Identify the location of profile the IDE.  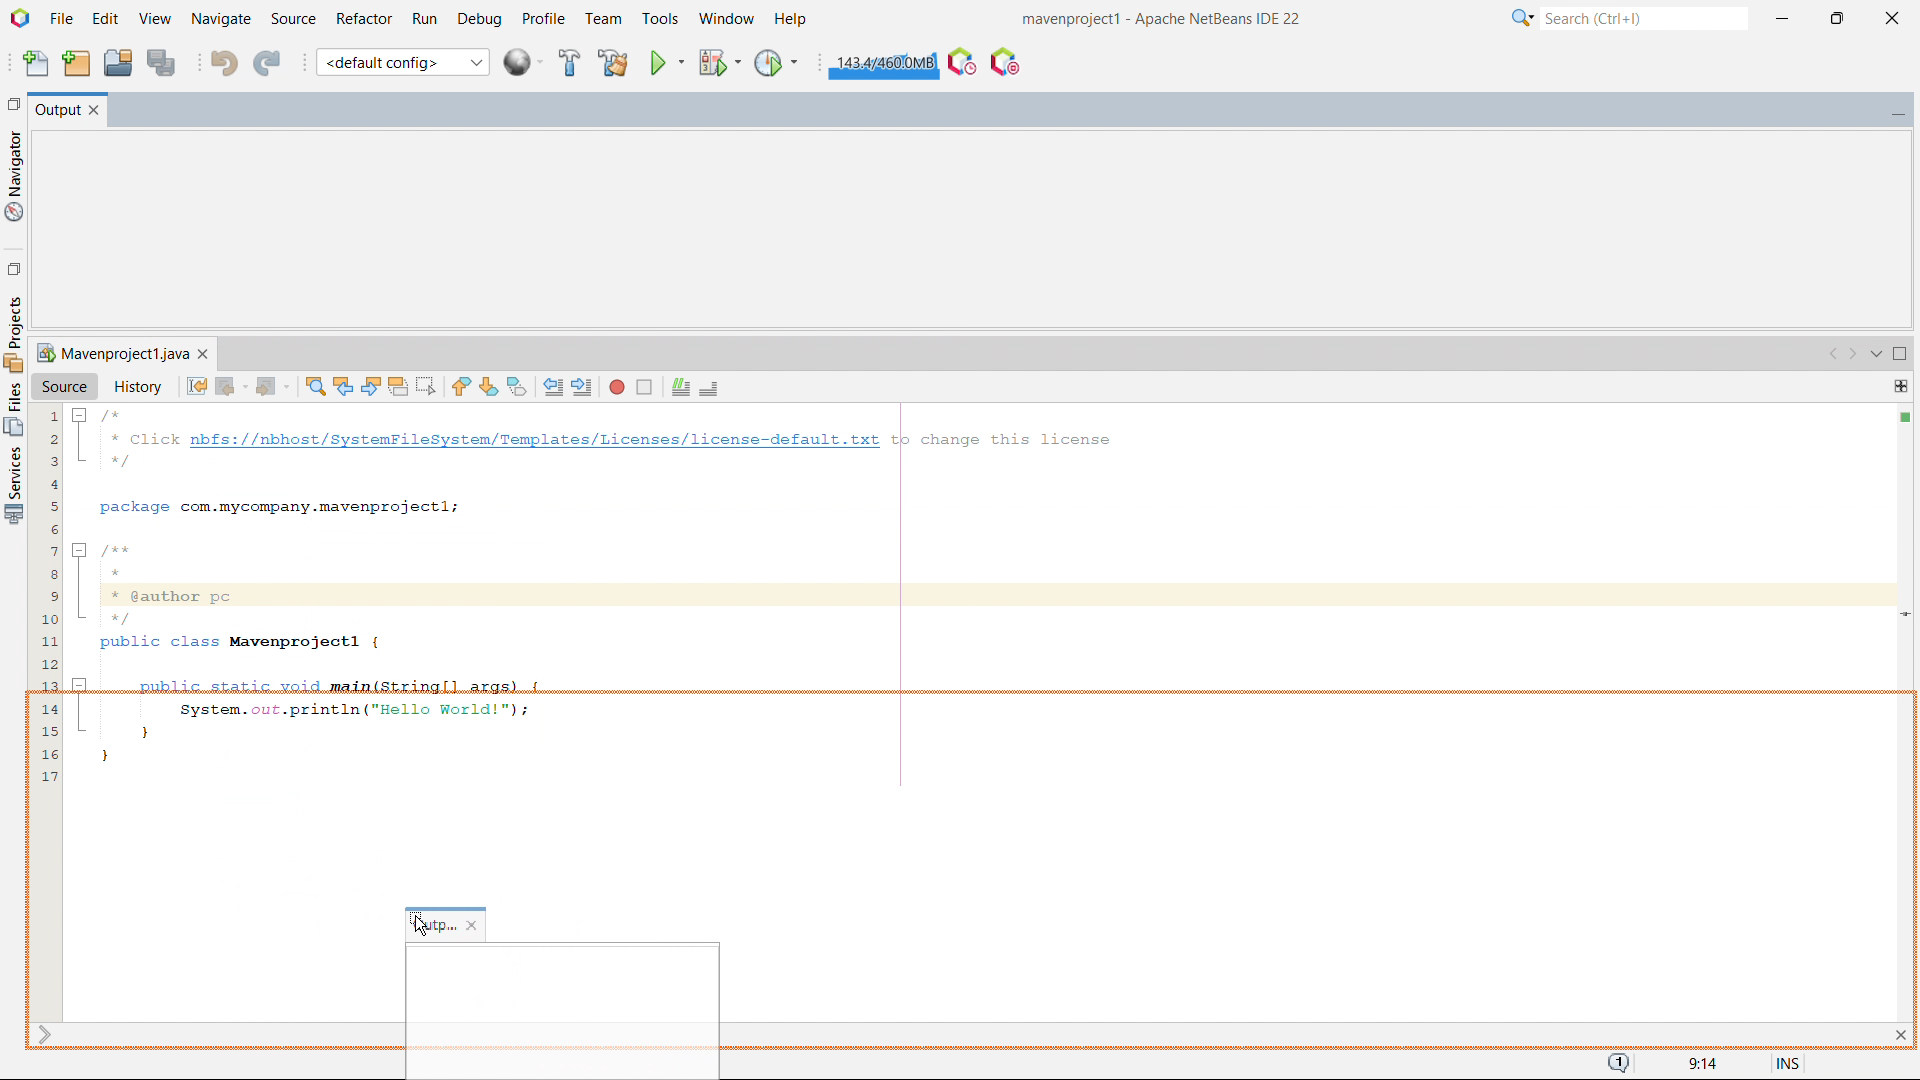
(962, 61).